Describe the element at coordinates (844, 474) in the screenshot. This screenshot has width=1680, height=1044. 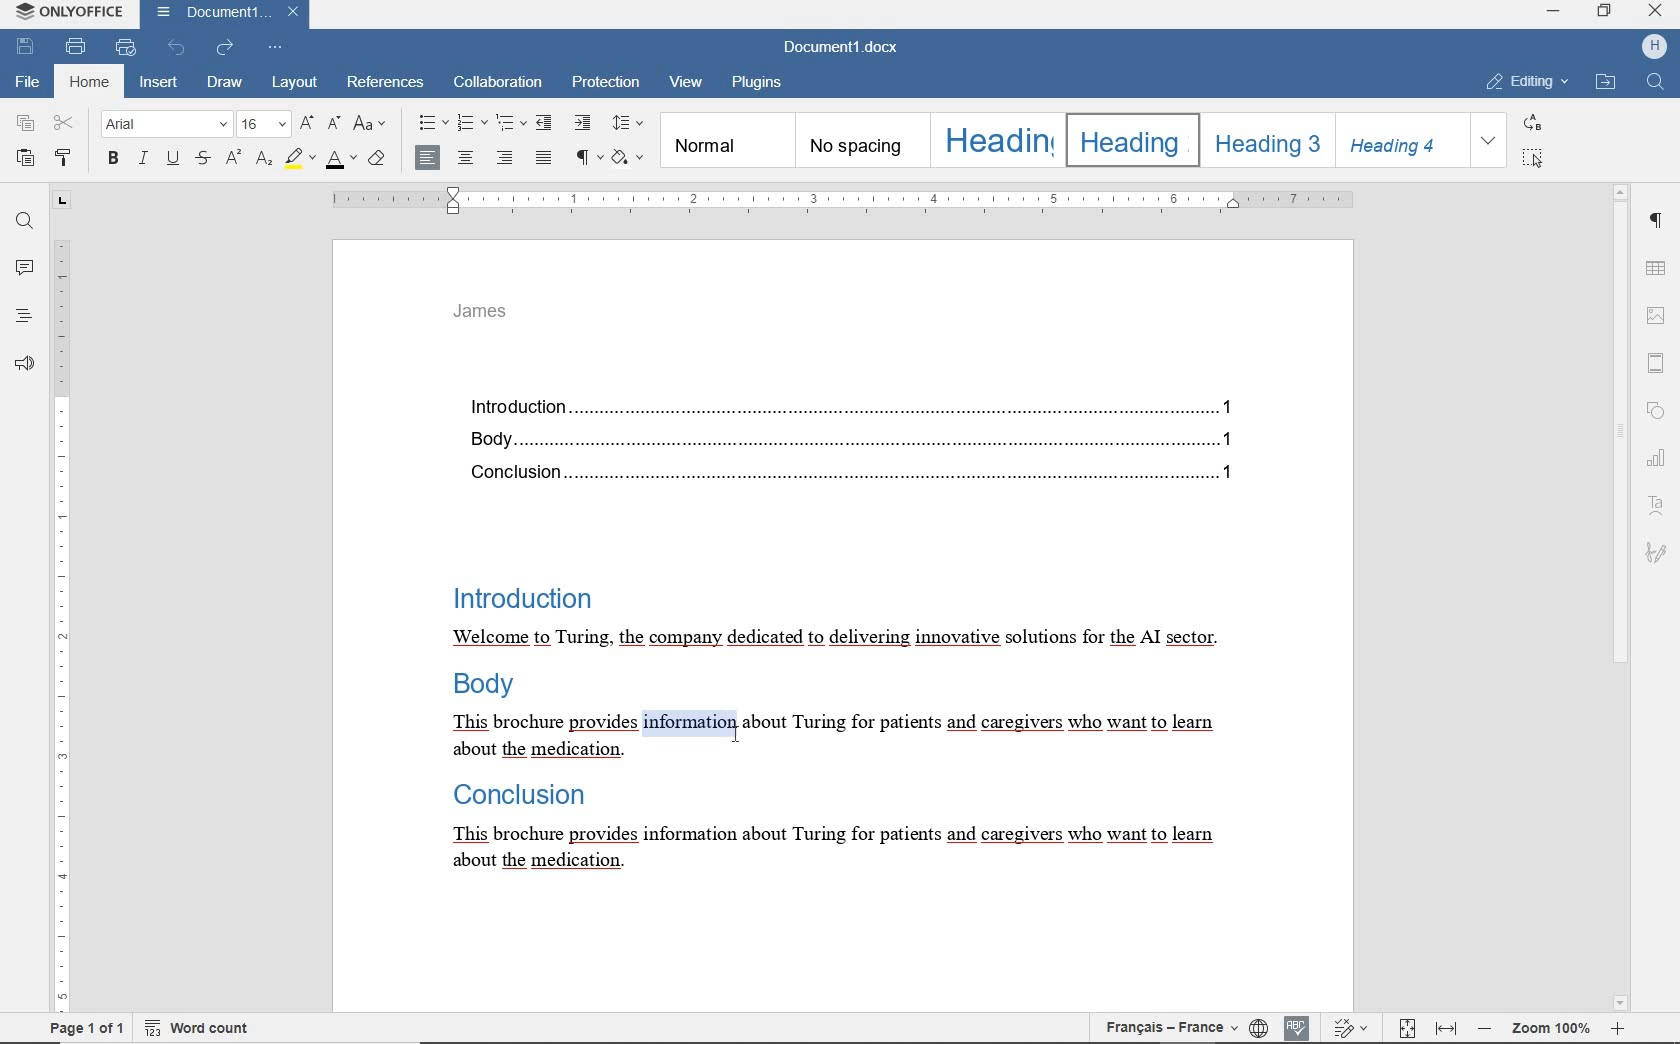
I see `Conclusion......1` at that location.